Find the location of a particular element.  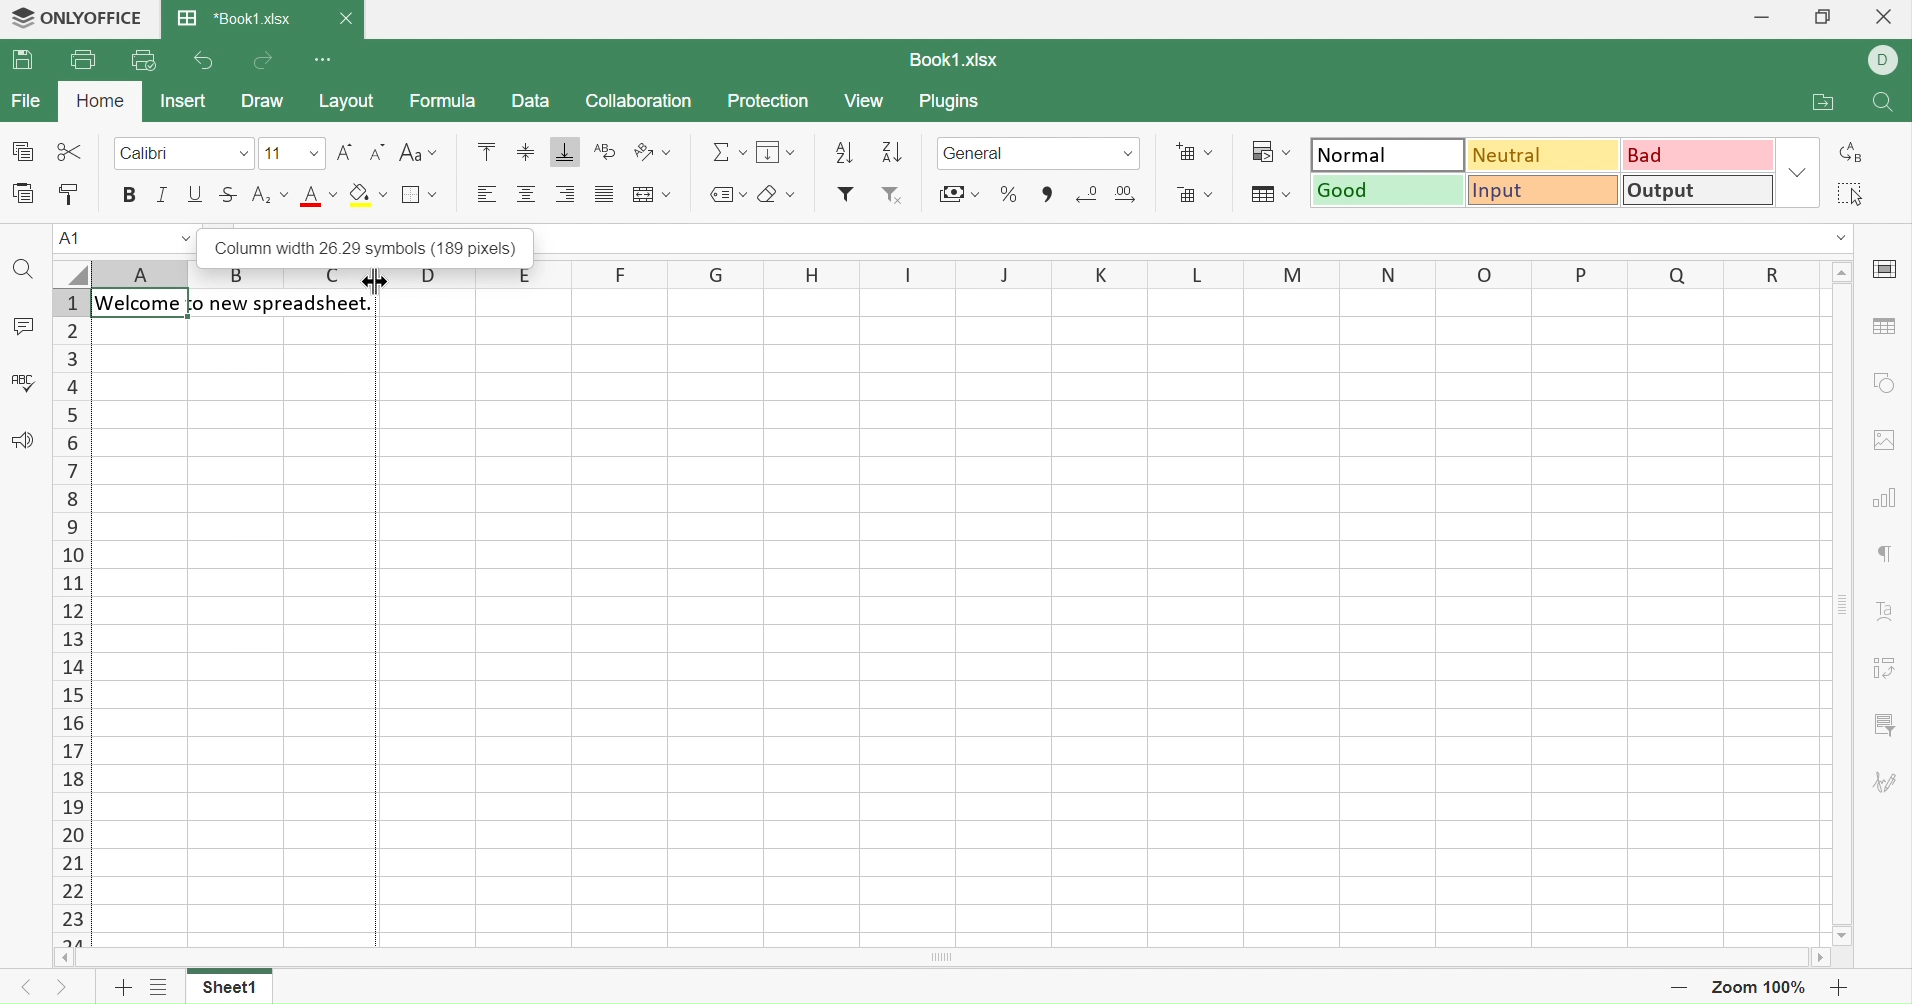

Zoom 100% is located at coordinates (1760, 988).